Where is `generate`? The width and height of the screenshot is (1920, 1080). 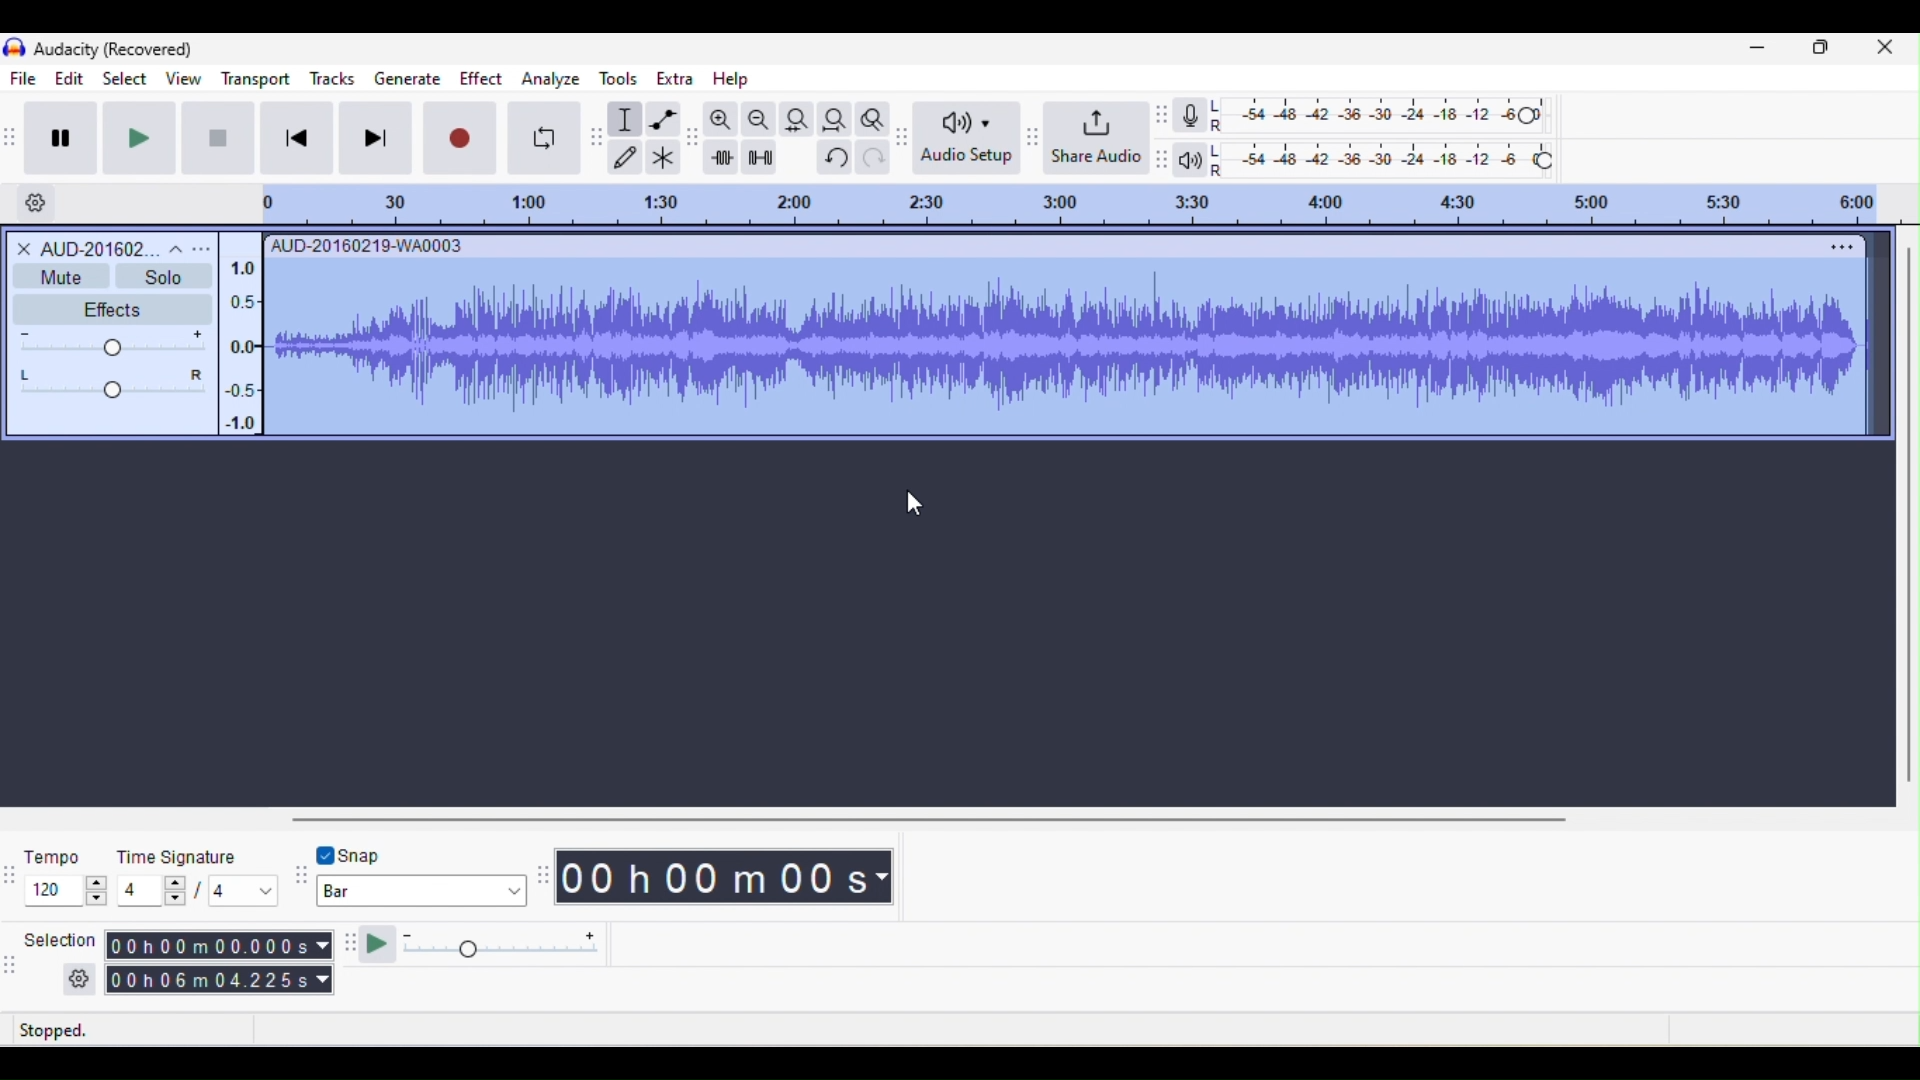
generate is located at coordinates (407, 79).